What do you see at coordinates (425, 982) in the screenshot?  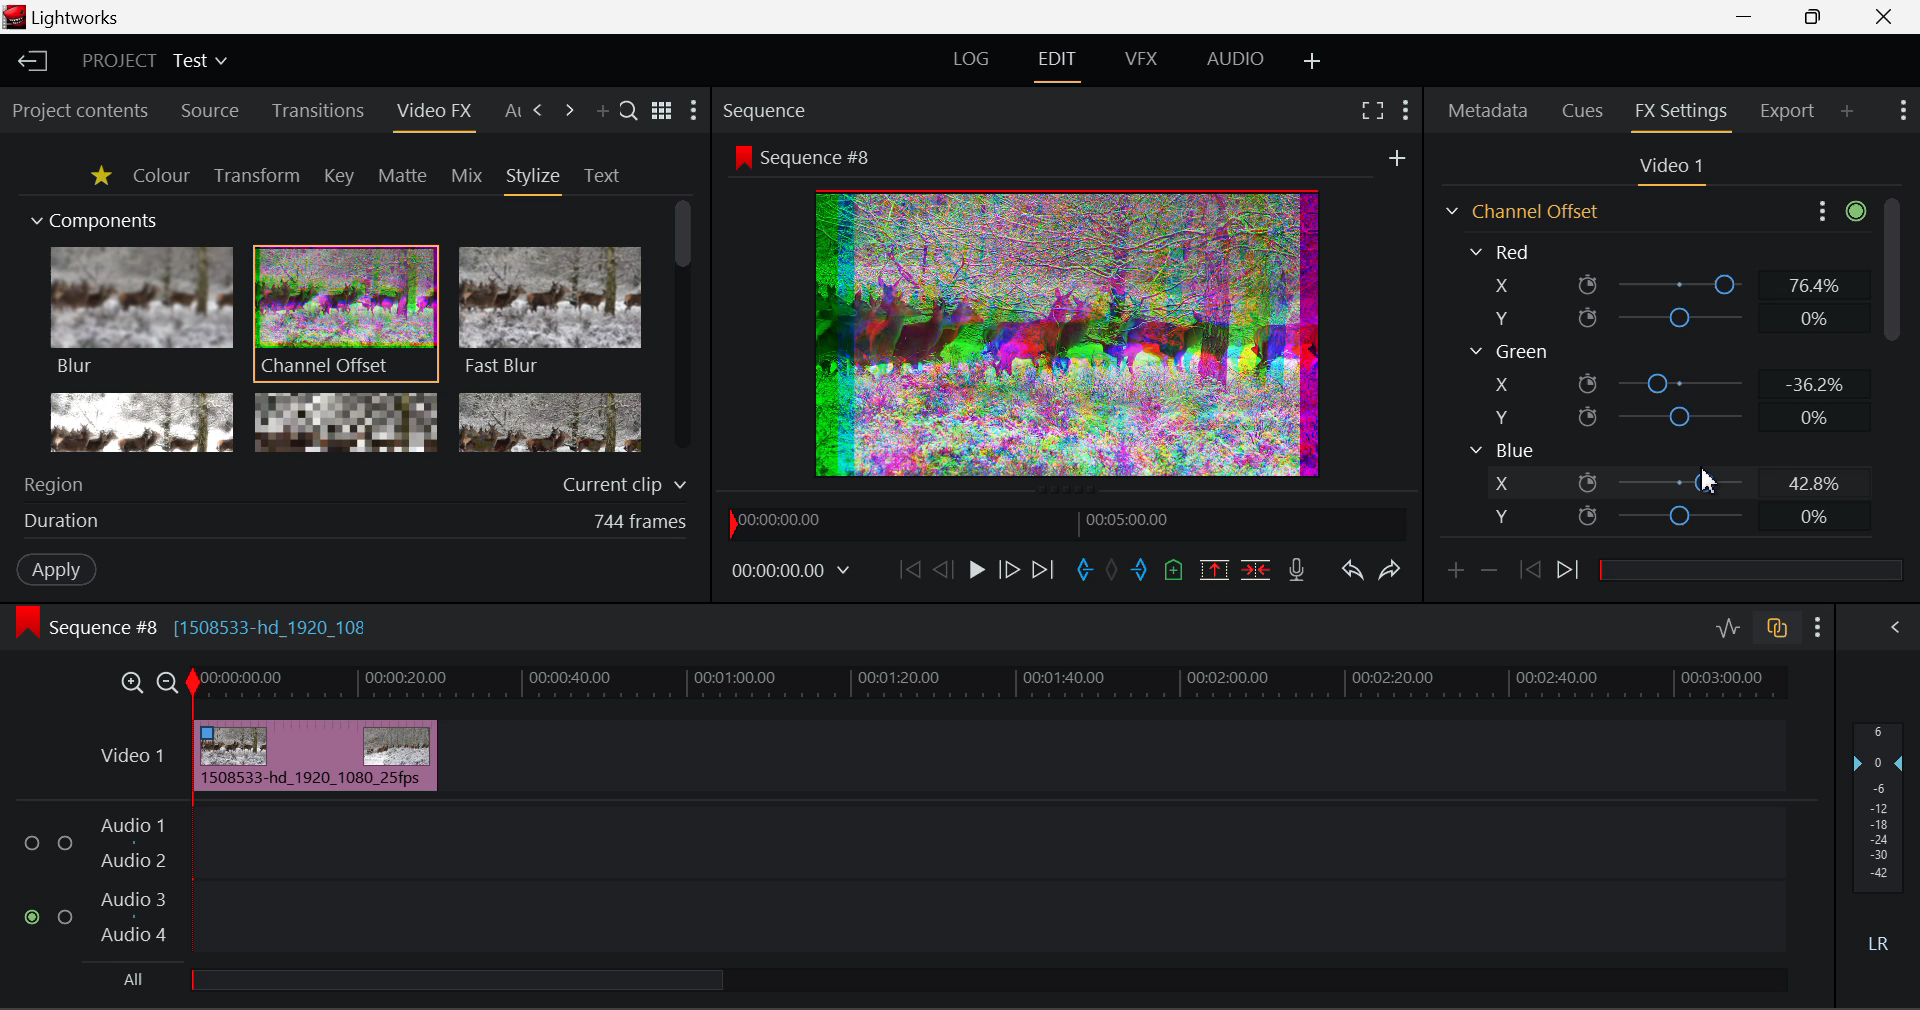 I see `all` at bounding box center [425, 982].